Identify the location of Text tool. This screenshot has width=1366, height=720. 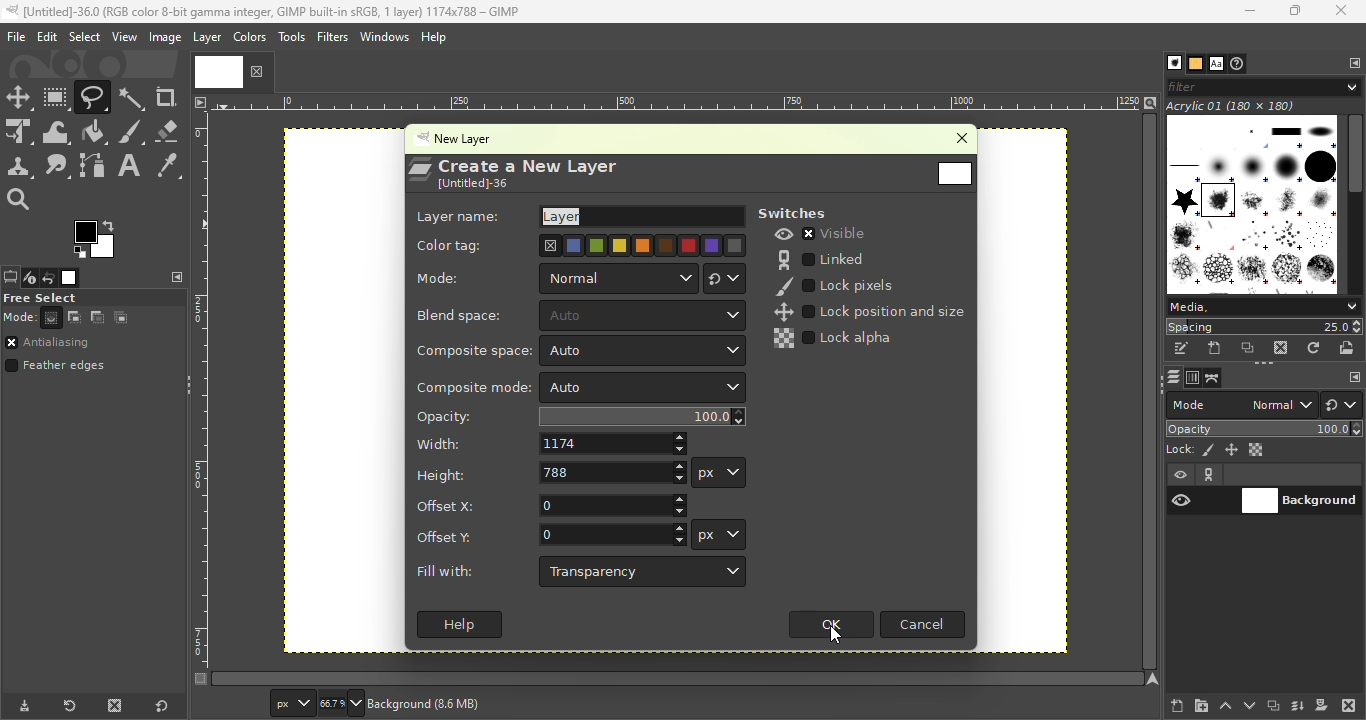
(130, 164).